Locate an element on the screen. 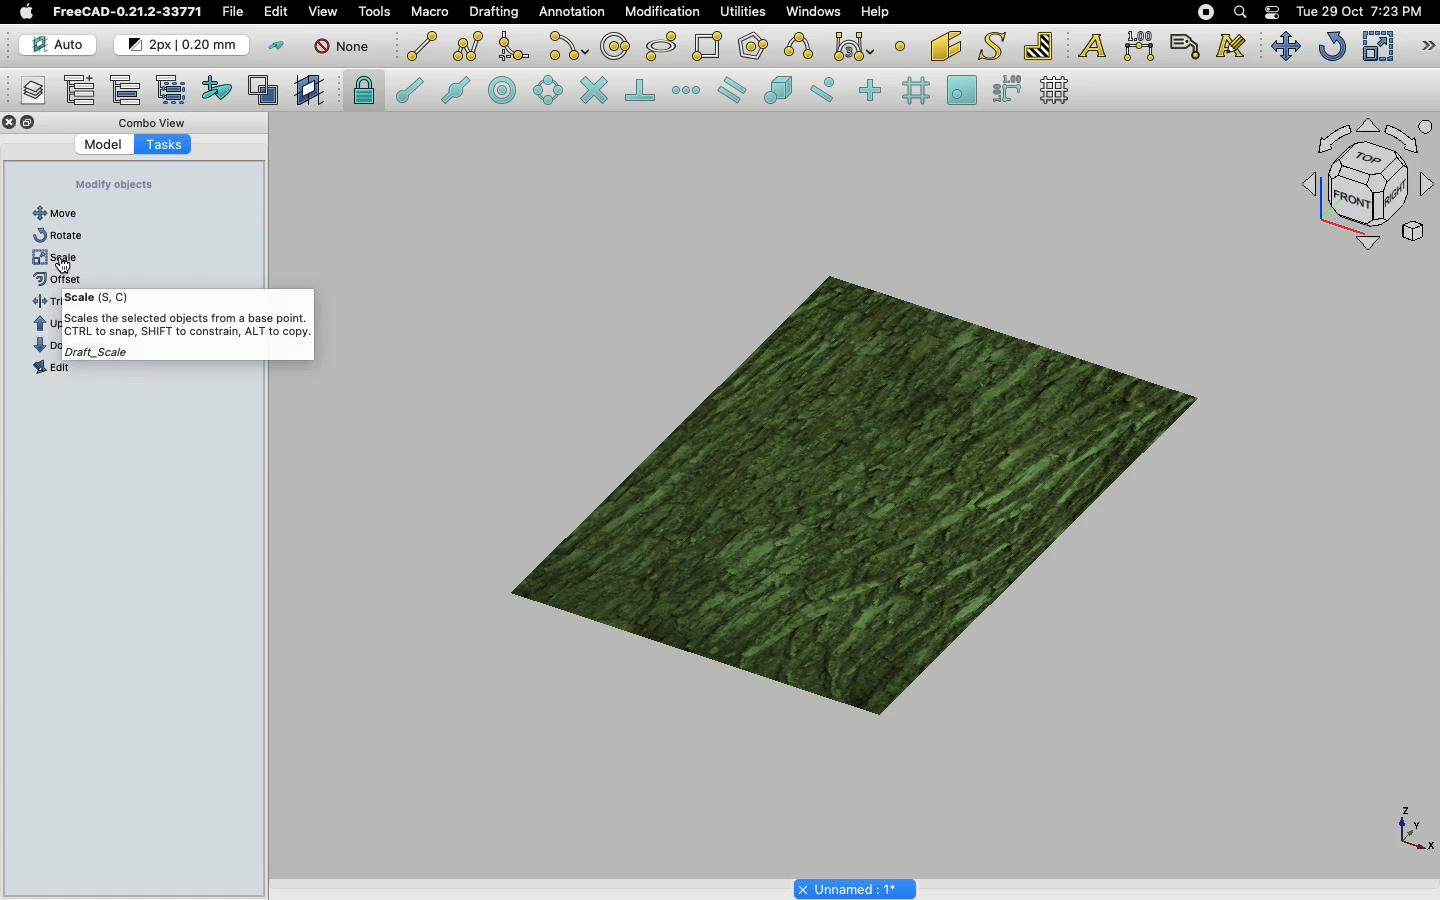 The width and height of the screenshot is (1440, 900). Line is located at coordinates (53, 210).